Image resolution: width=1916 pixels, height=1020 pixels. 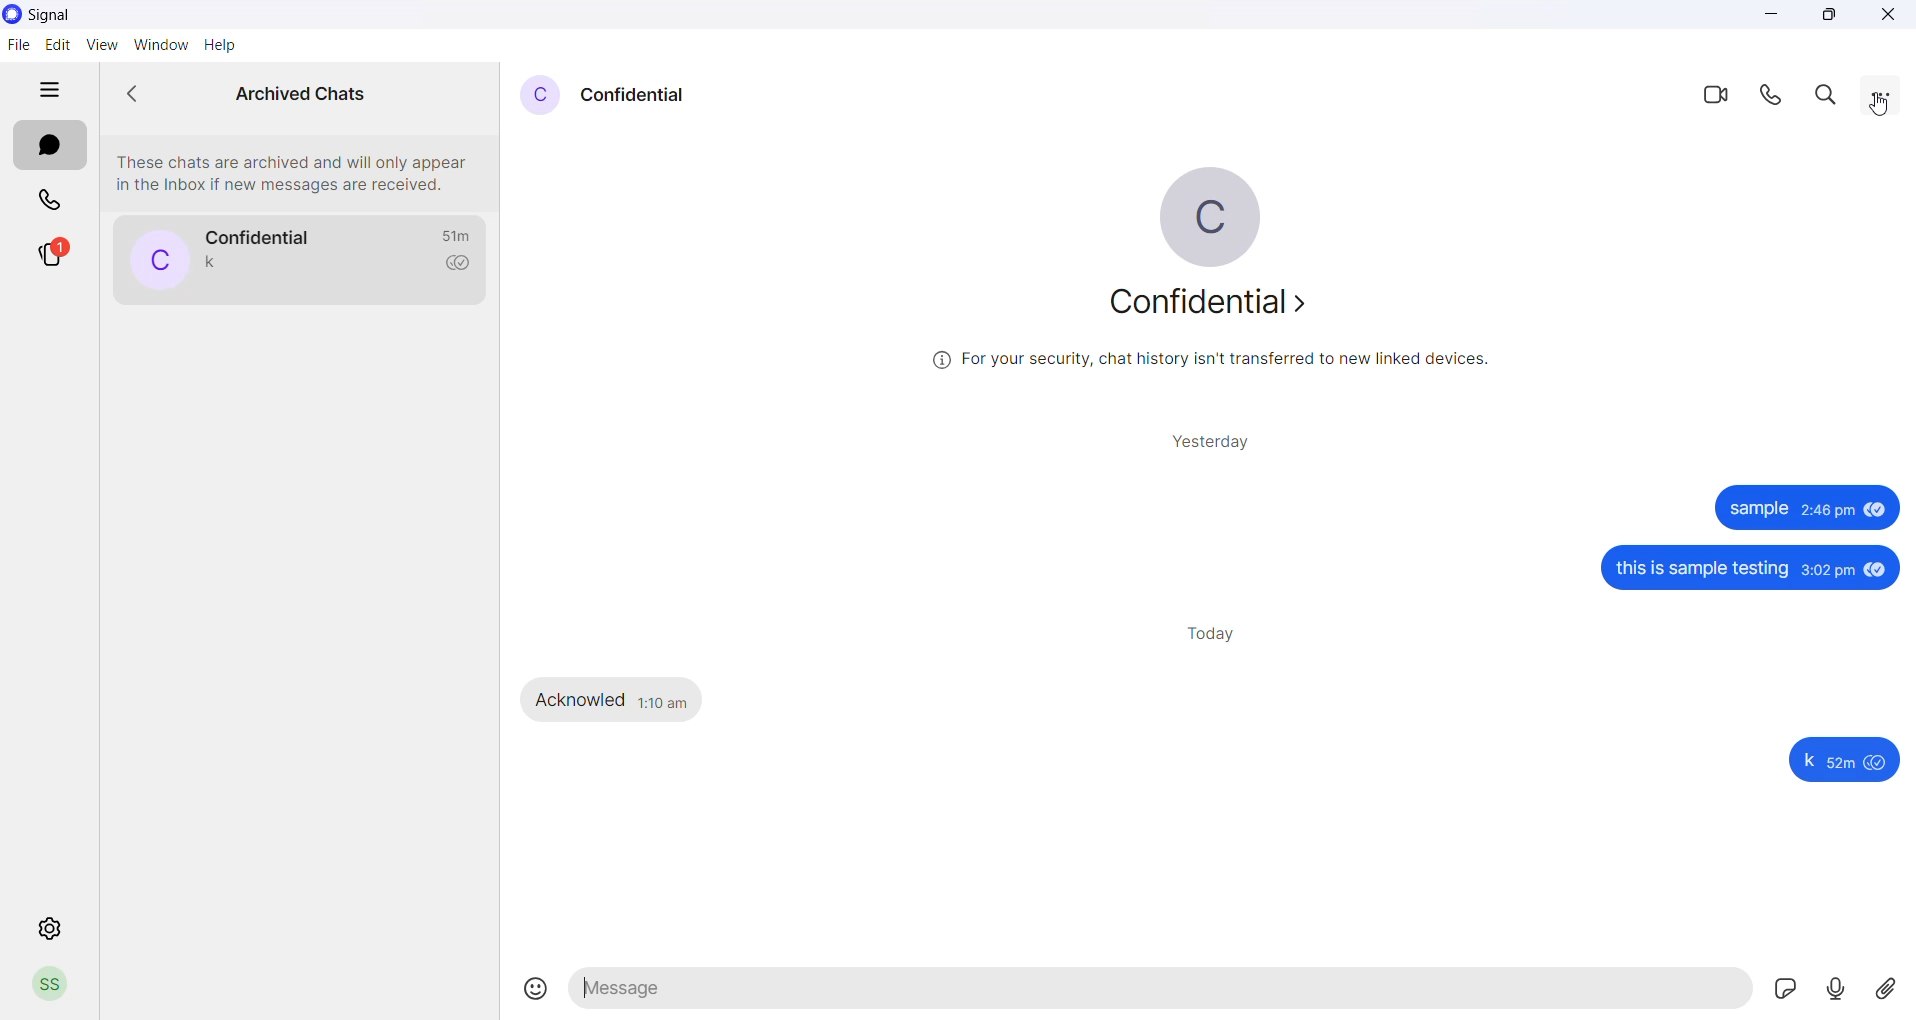 I want to click on sample, so click(x=1761, y=509).